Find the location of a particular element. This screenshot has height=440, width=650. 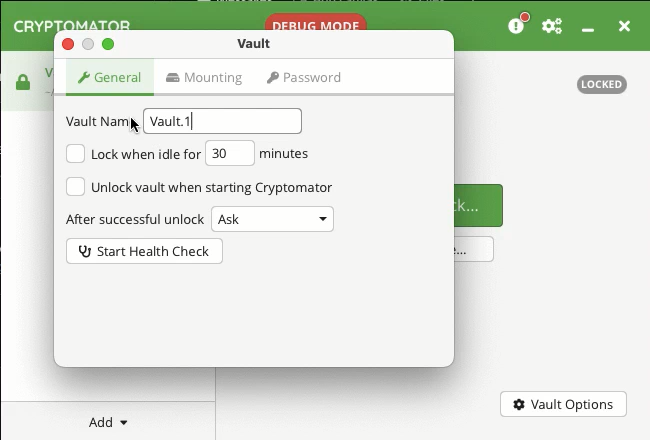

Lock when idle for is located at coordinates (132, 154).